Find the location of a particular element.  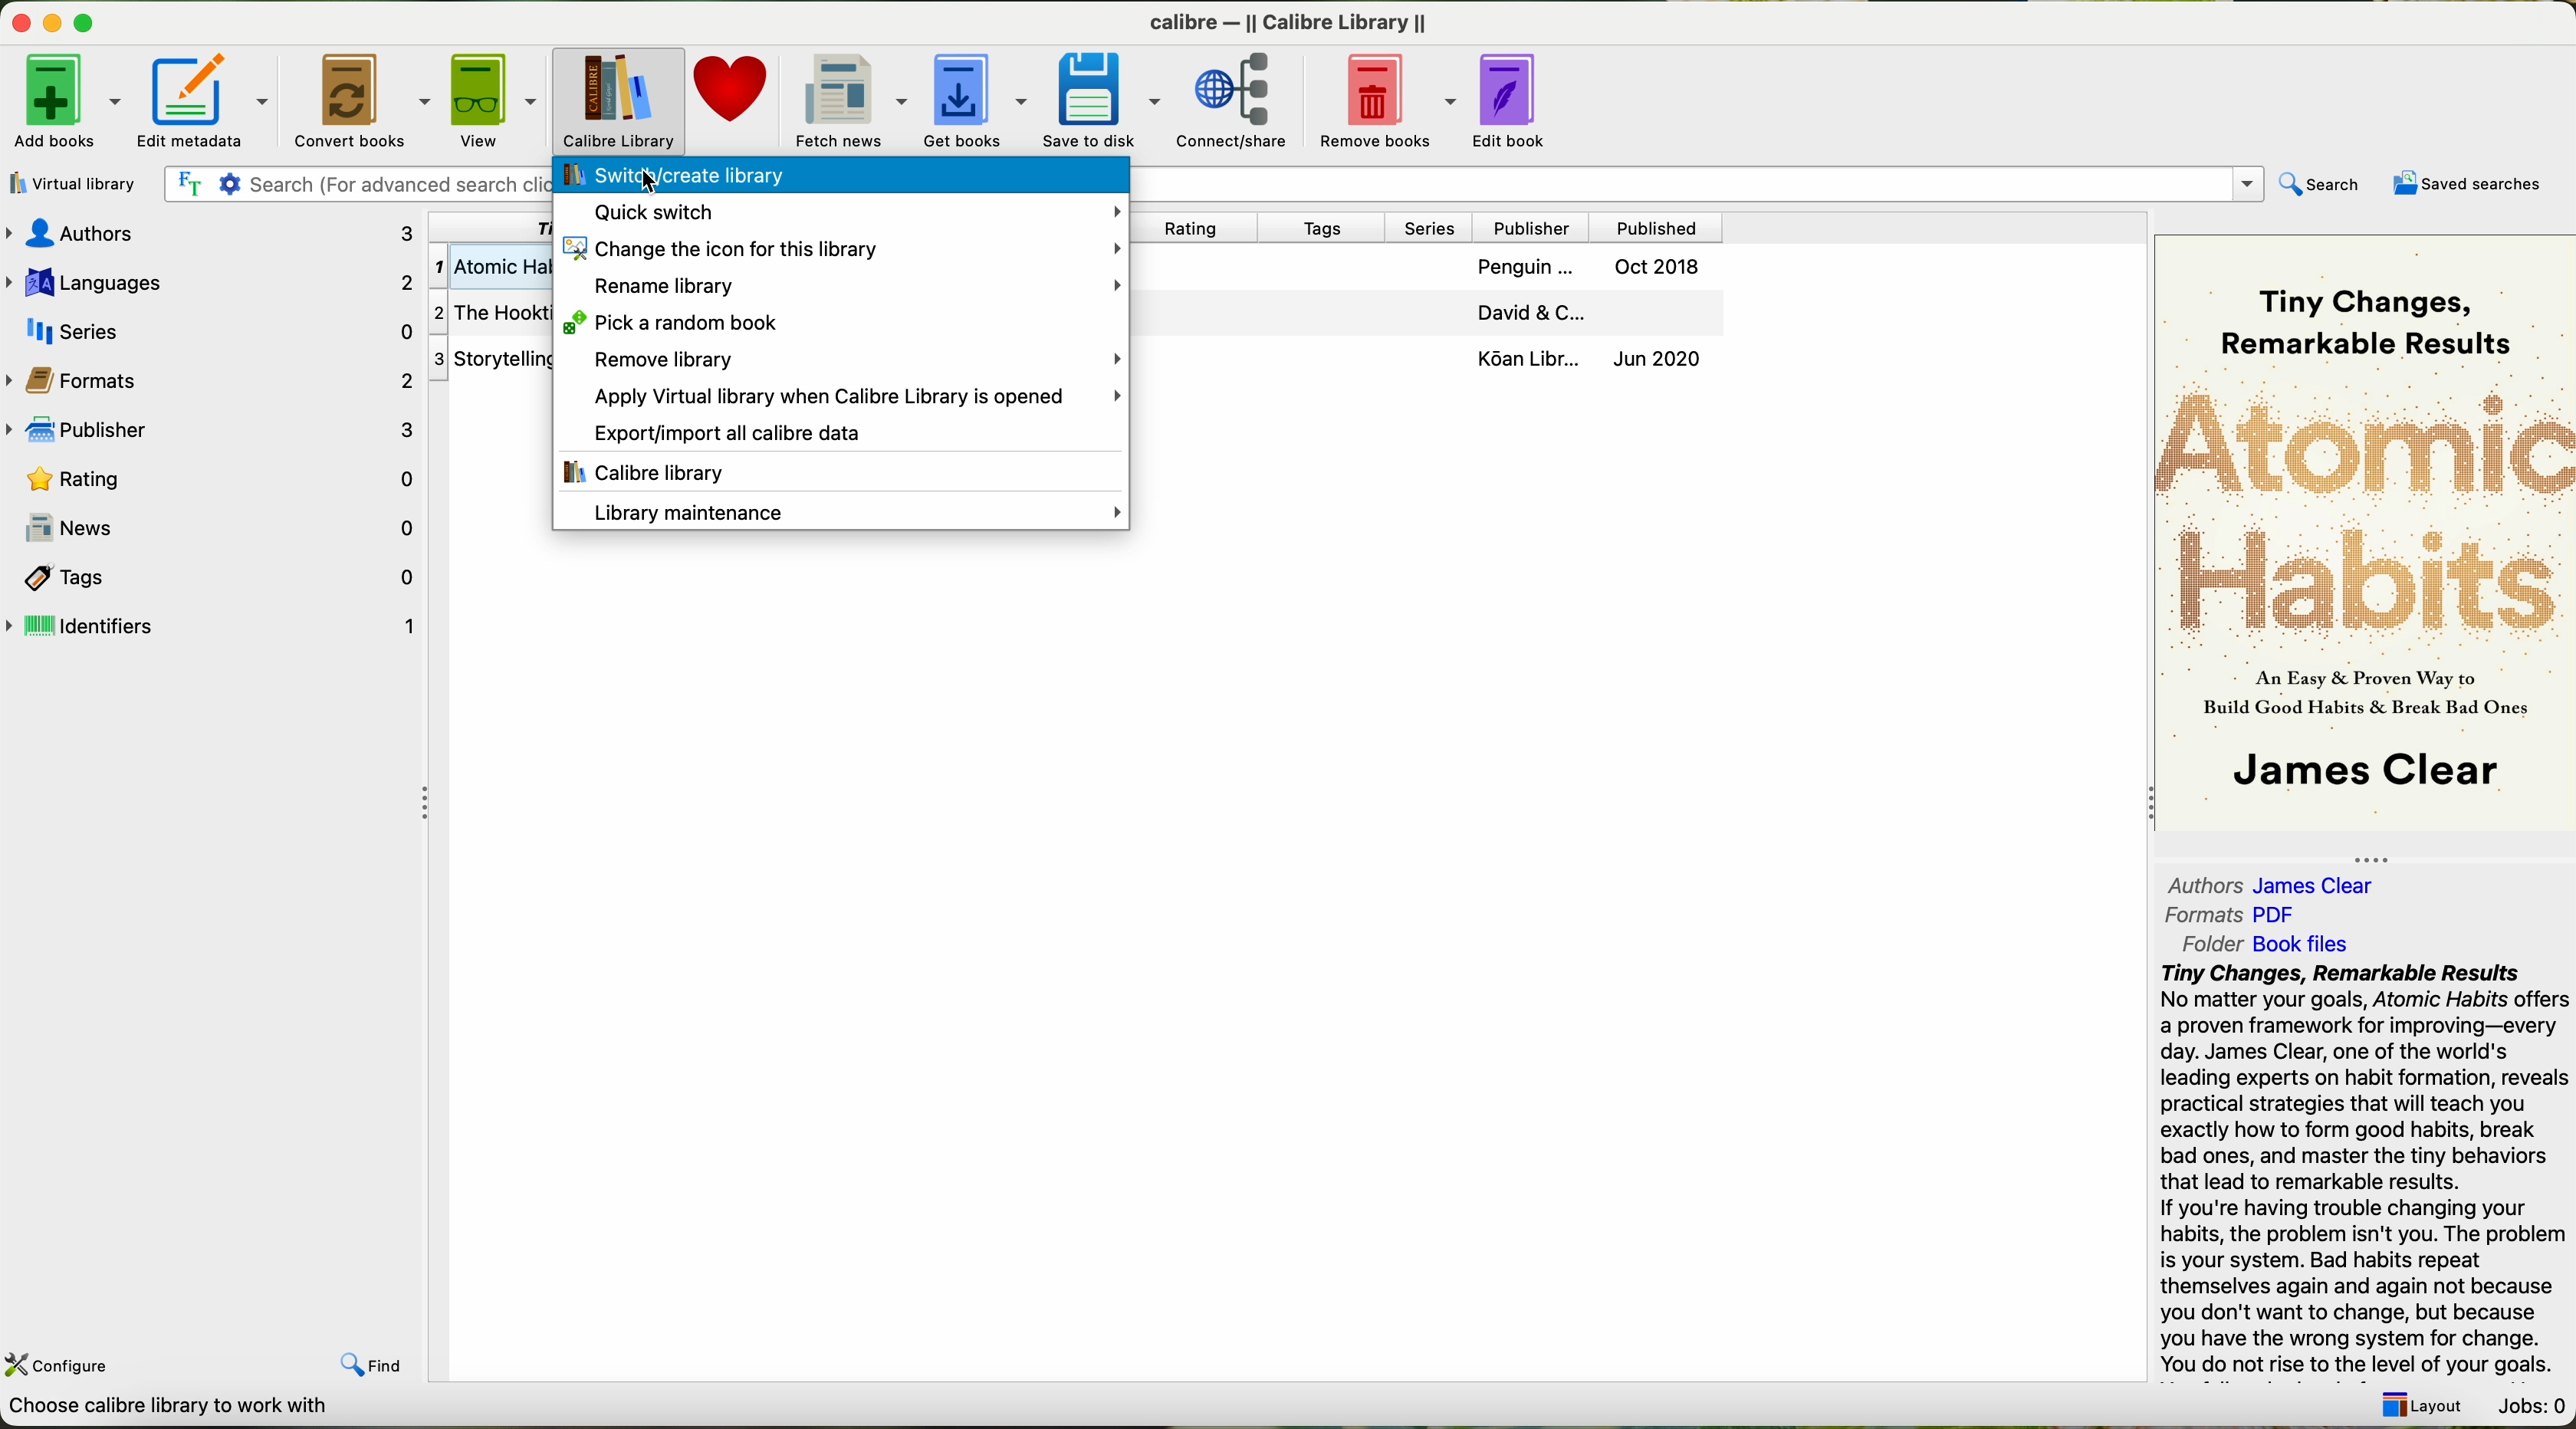

tags is located at coordinates (213, 578).